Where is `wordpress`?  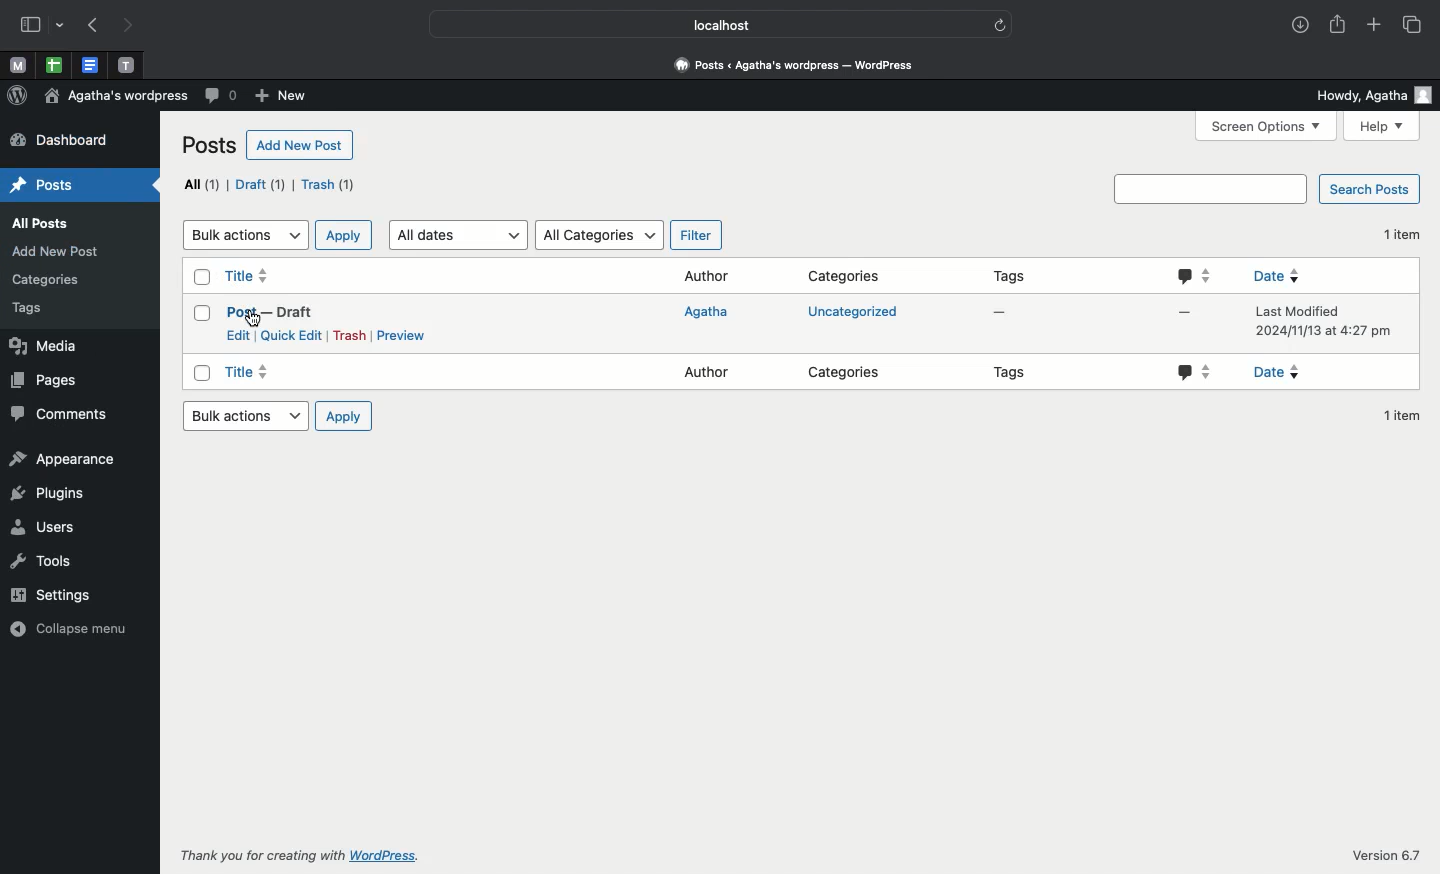 wordpress is located at coordinates (385, 856).